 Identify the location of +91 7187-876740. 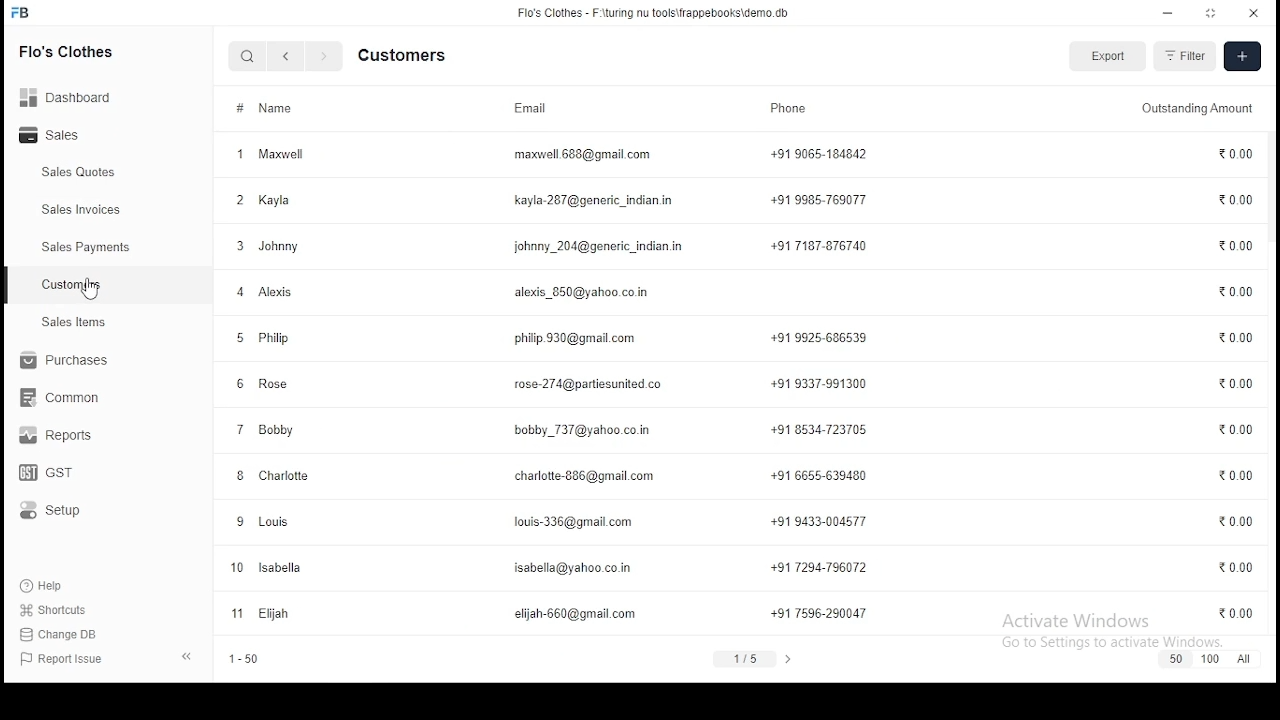
(816, 245).